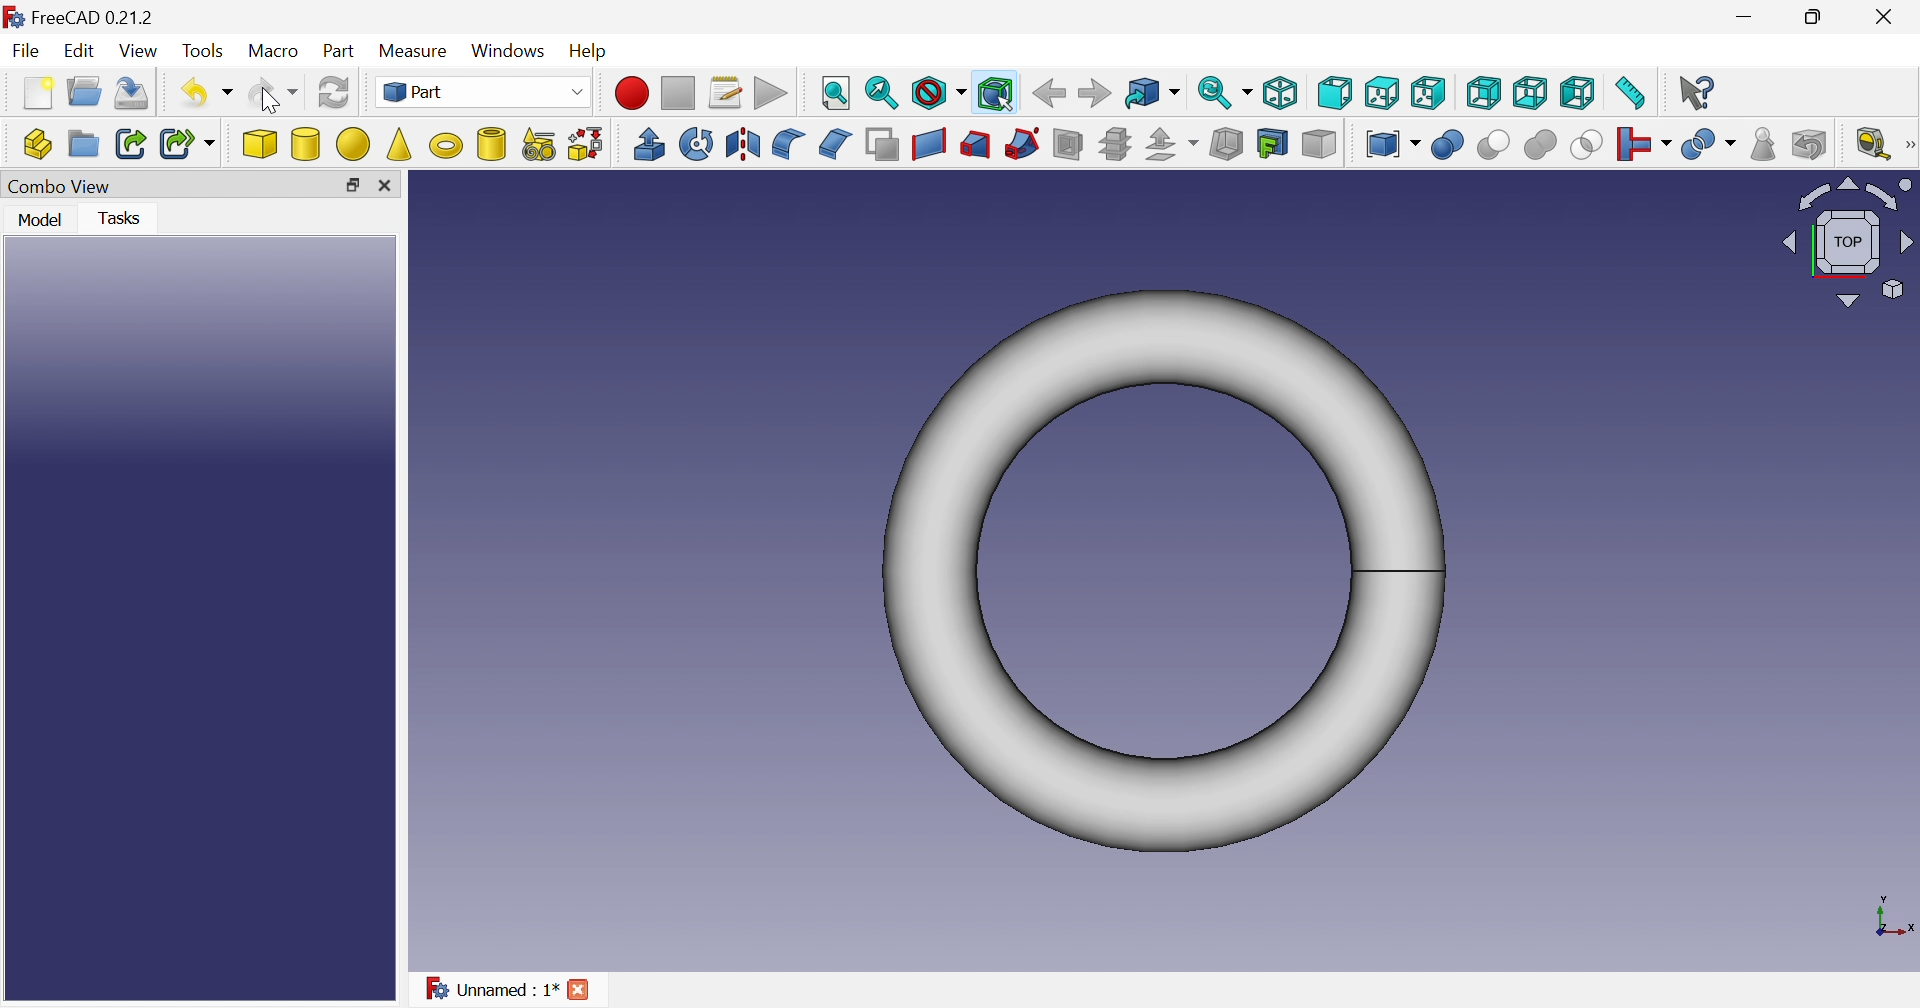 The width and height of the screenshot is (1920, 1008). I want to click on Offset:, so click(1171, 145).